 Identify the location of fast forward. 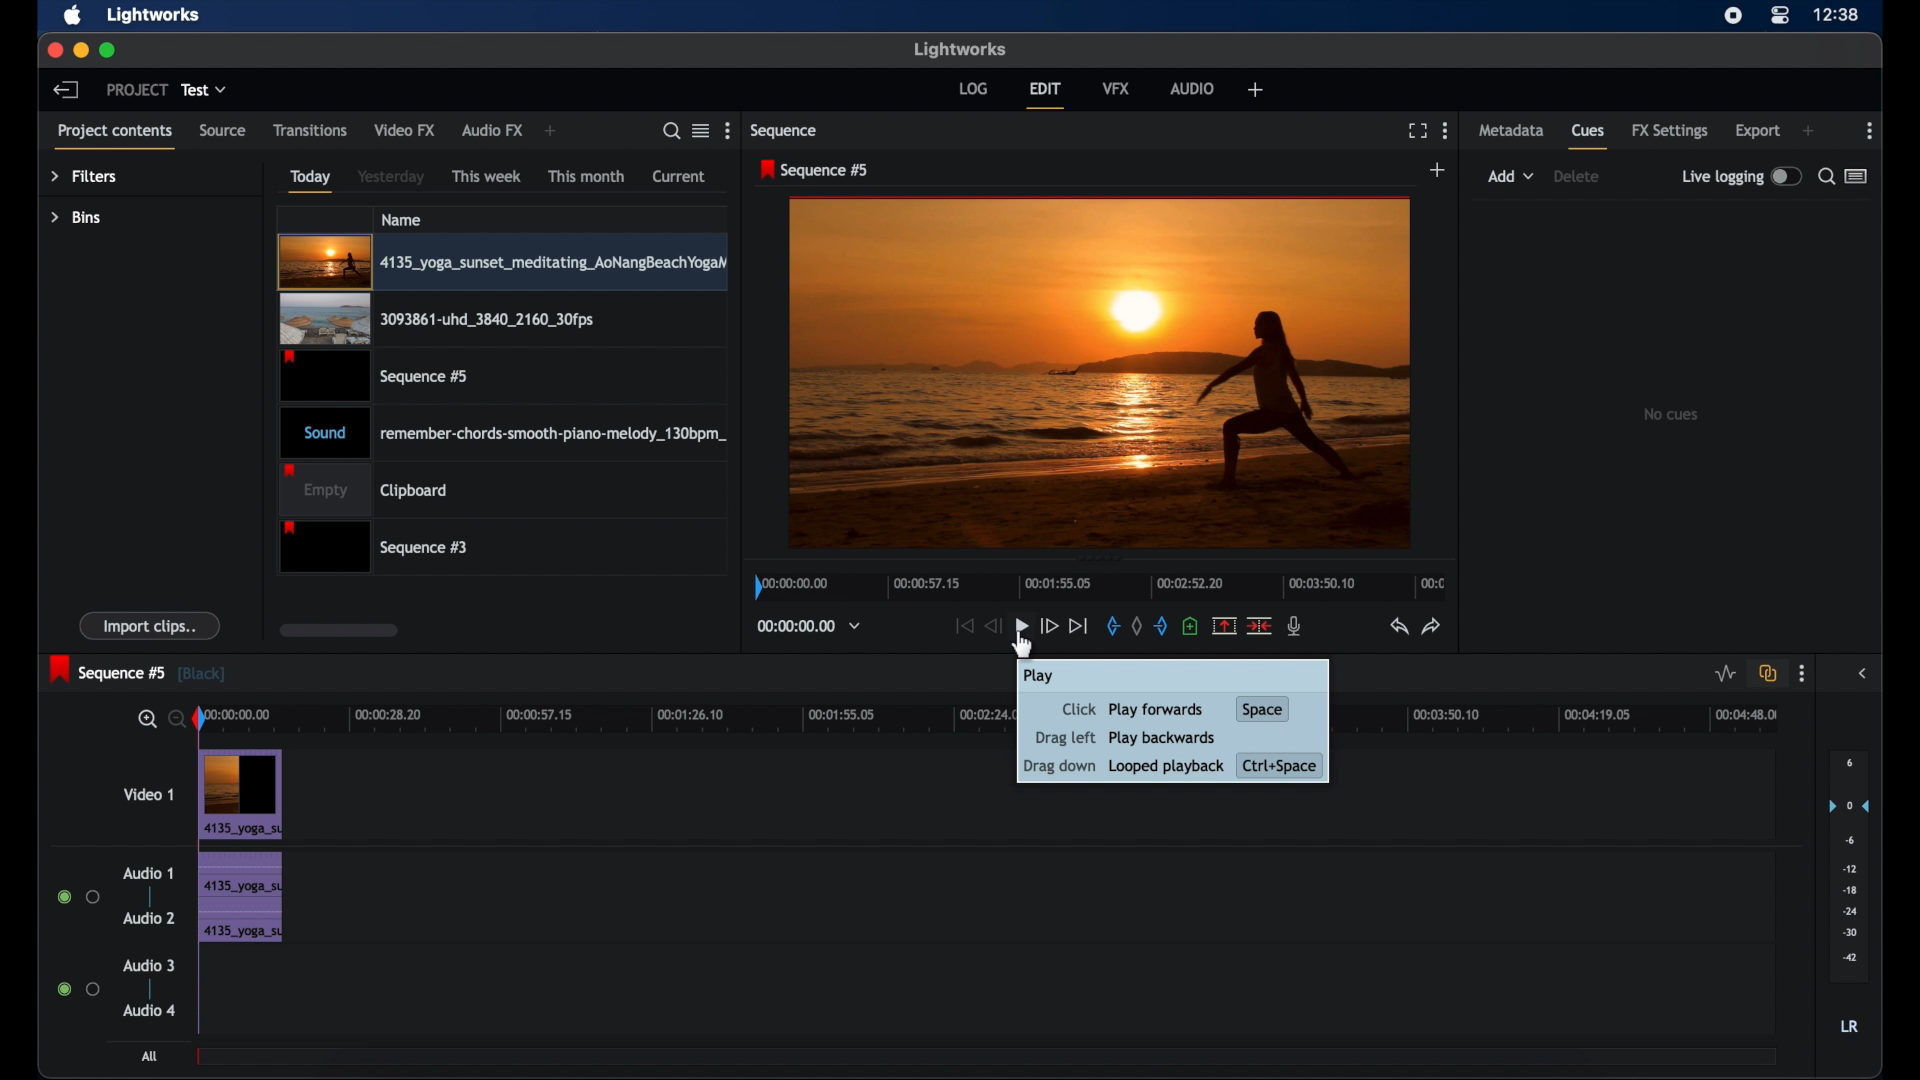
(1049, 626).